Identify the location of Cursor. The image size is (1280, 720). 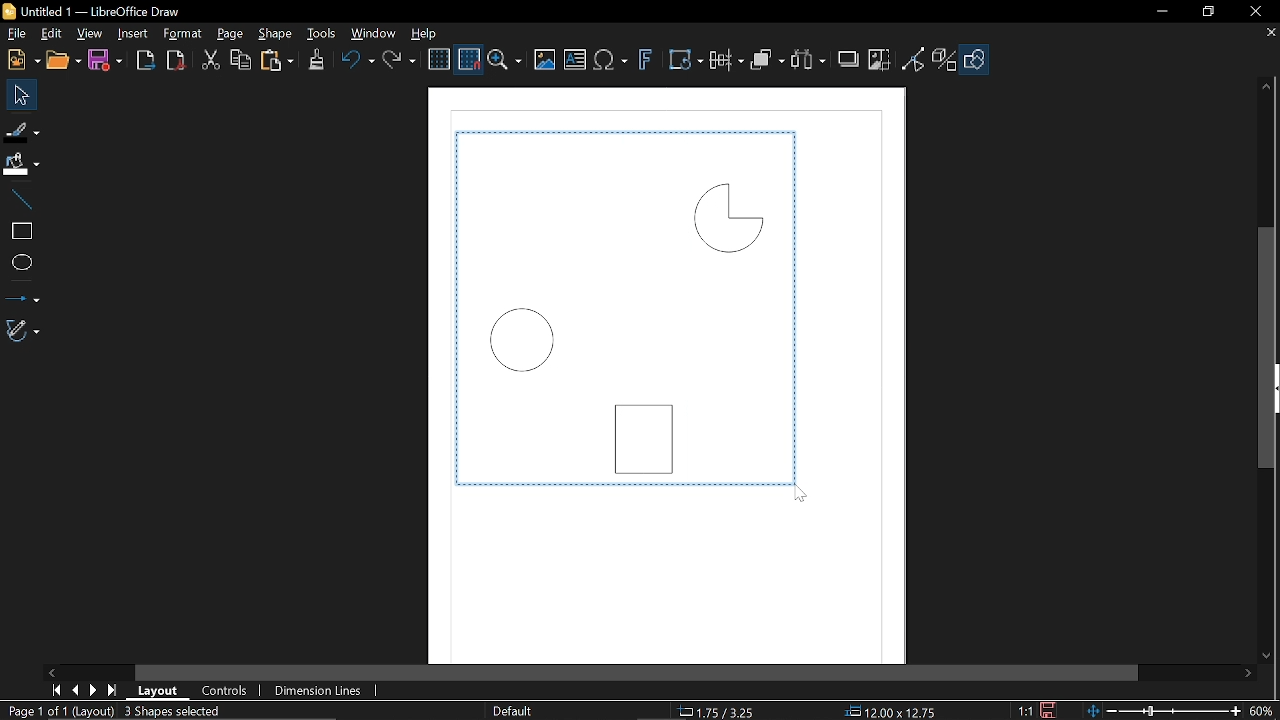
(804, 494).